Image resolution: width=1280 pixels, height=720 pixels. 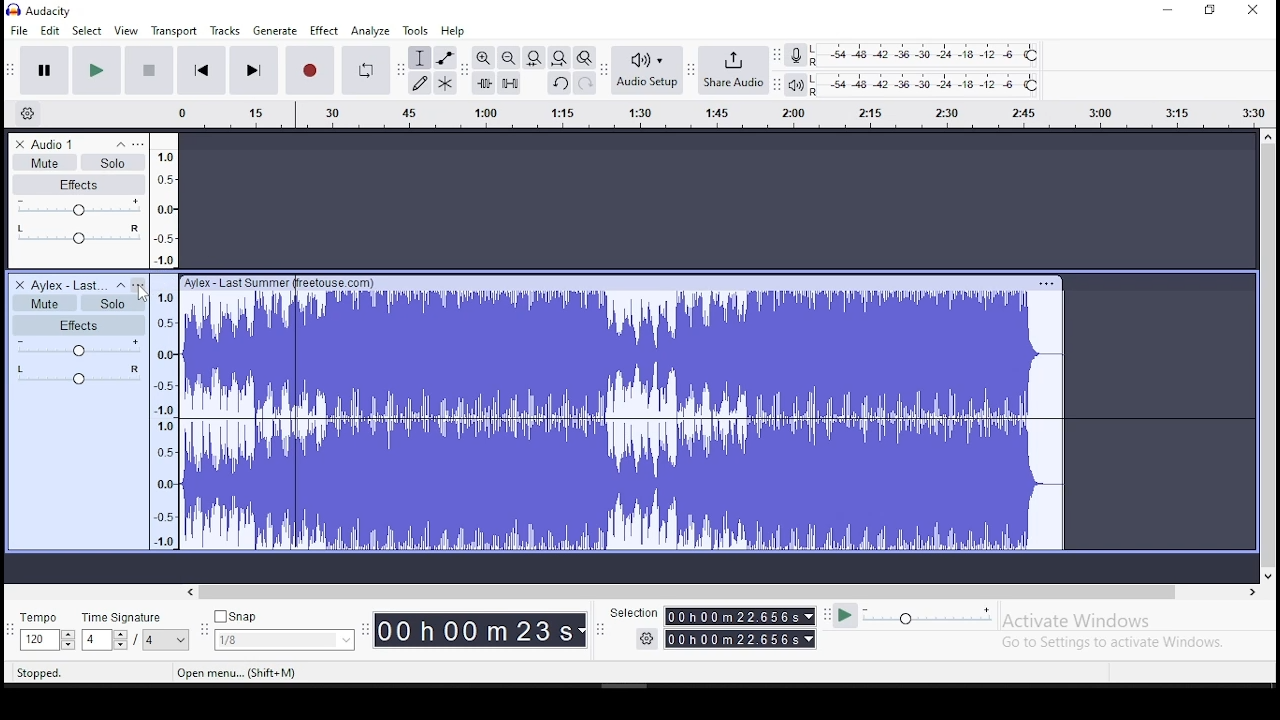 I want to click on tools, so click(x=415, y=31).